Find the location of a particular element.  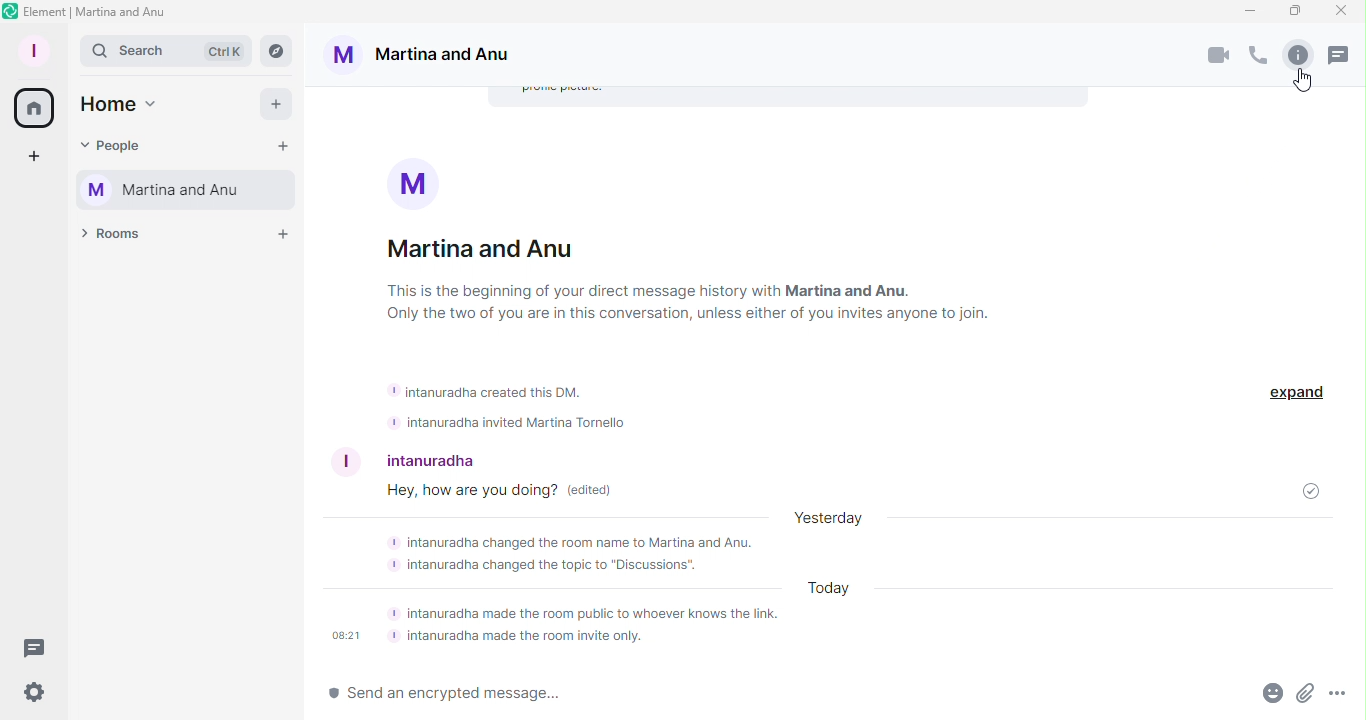

Threads is located at coordinates (1345, 57).